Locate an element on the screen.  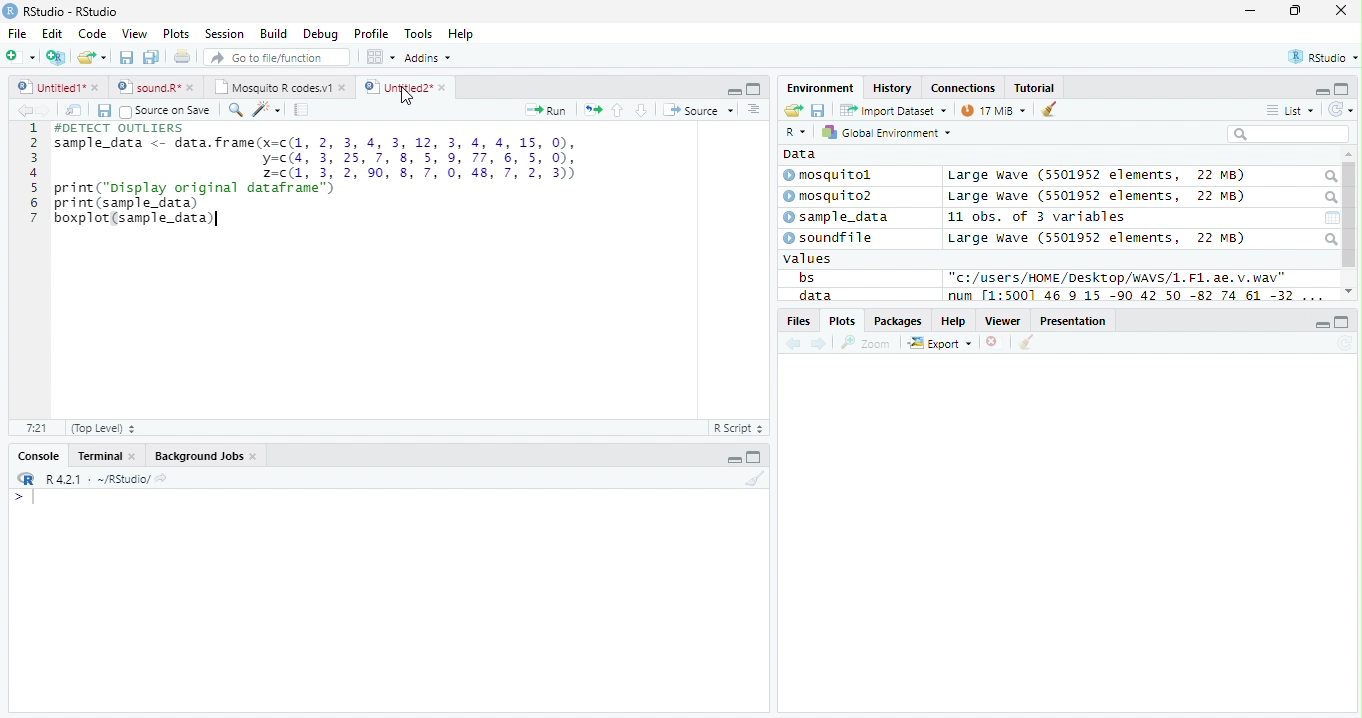
go forward is located at coordinates (820, 345).